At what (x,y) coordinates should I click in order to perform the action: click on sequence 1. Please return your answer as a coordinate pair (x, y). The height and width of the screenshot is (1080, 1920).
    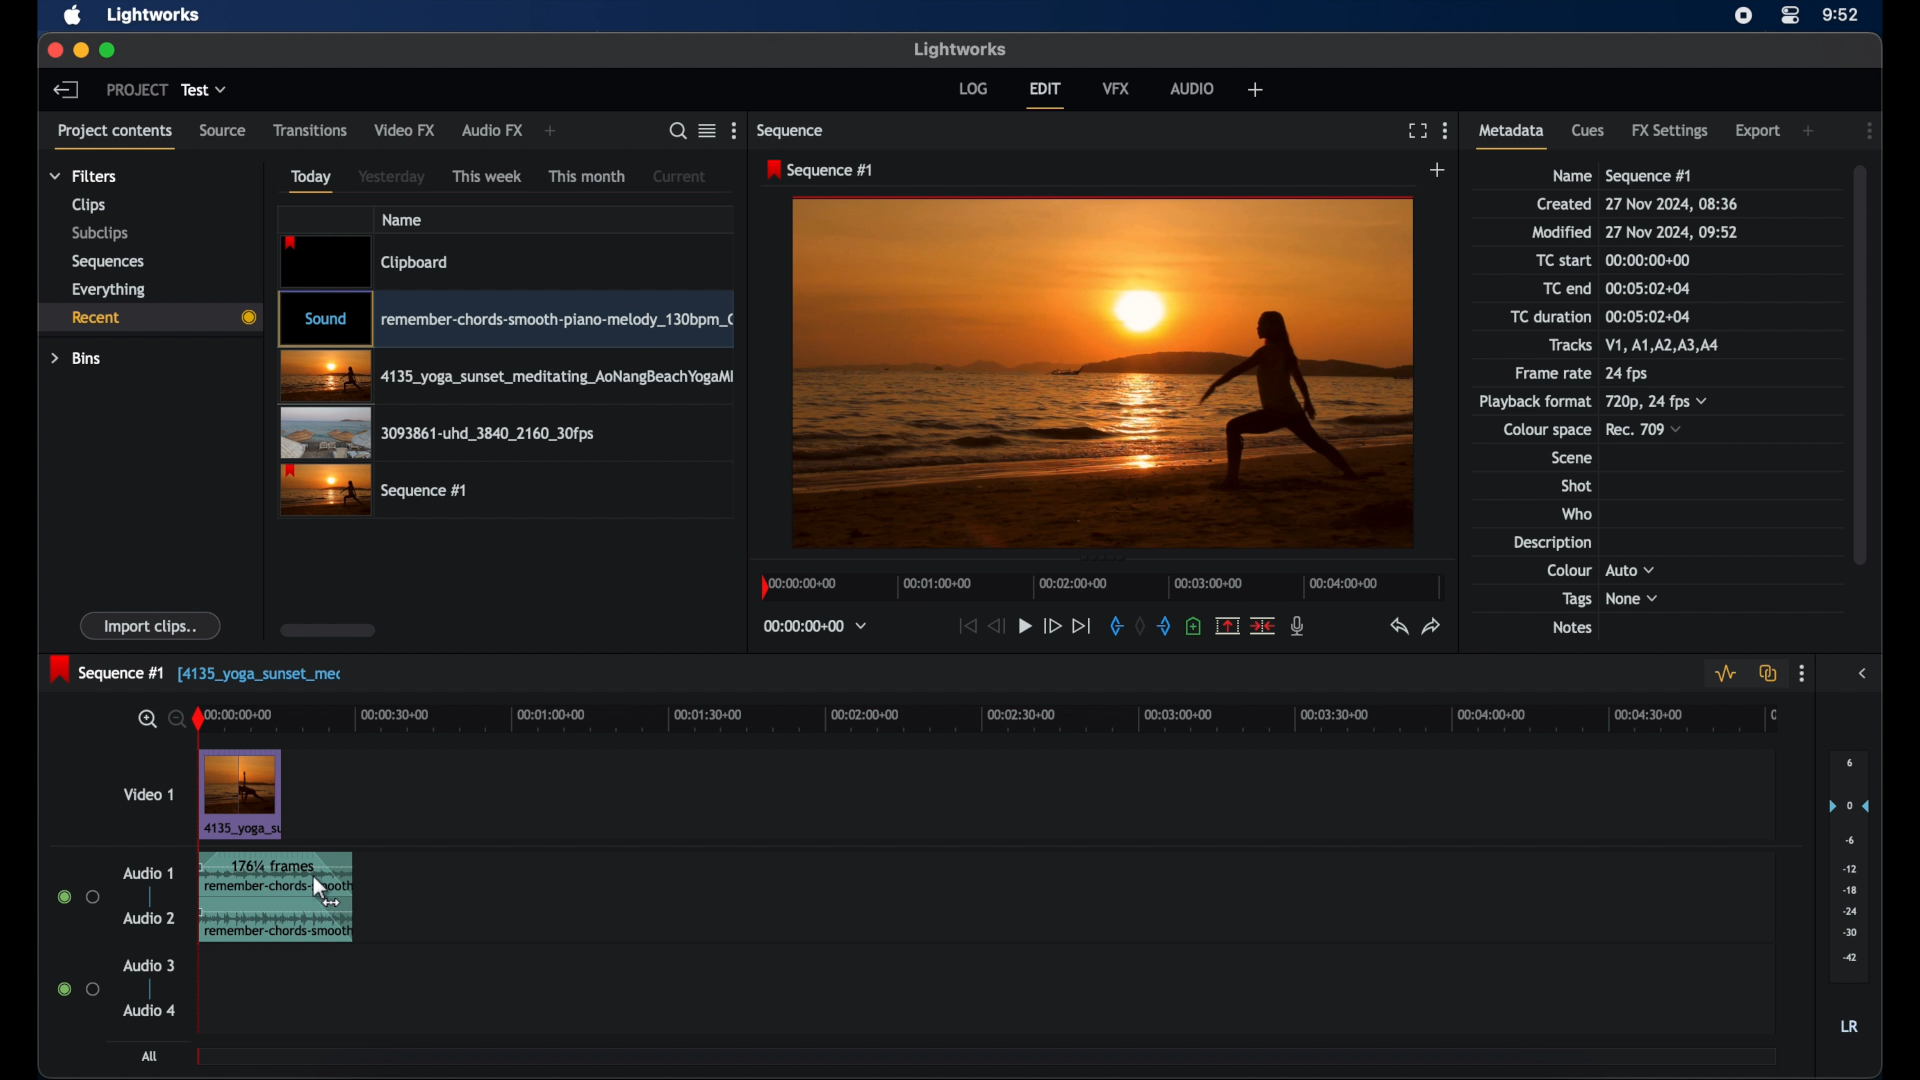
    Looking at the image, I should click on (198, 670).